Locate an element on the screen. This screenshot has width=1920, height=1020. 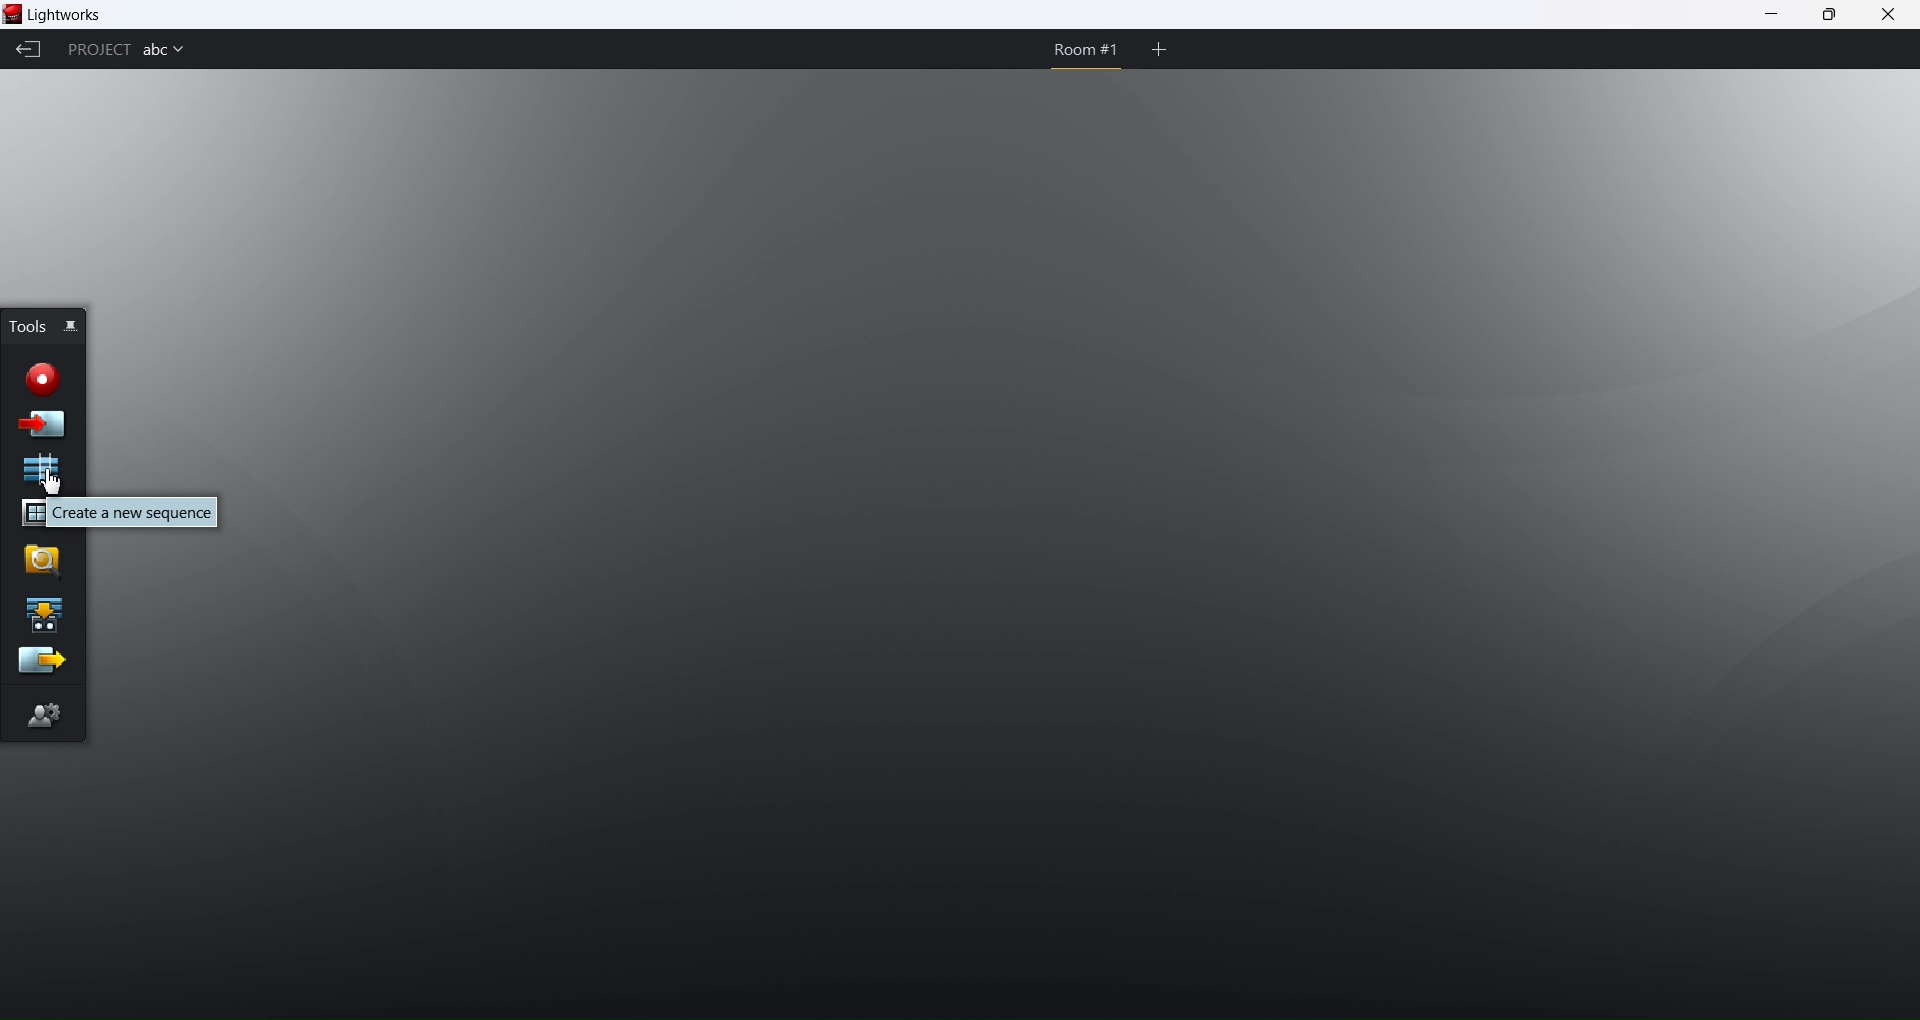
project name is located at coordinates (171, 52).